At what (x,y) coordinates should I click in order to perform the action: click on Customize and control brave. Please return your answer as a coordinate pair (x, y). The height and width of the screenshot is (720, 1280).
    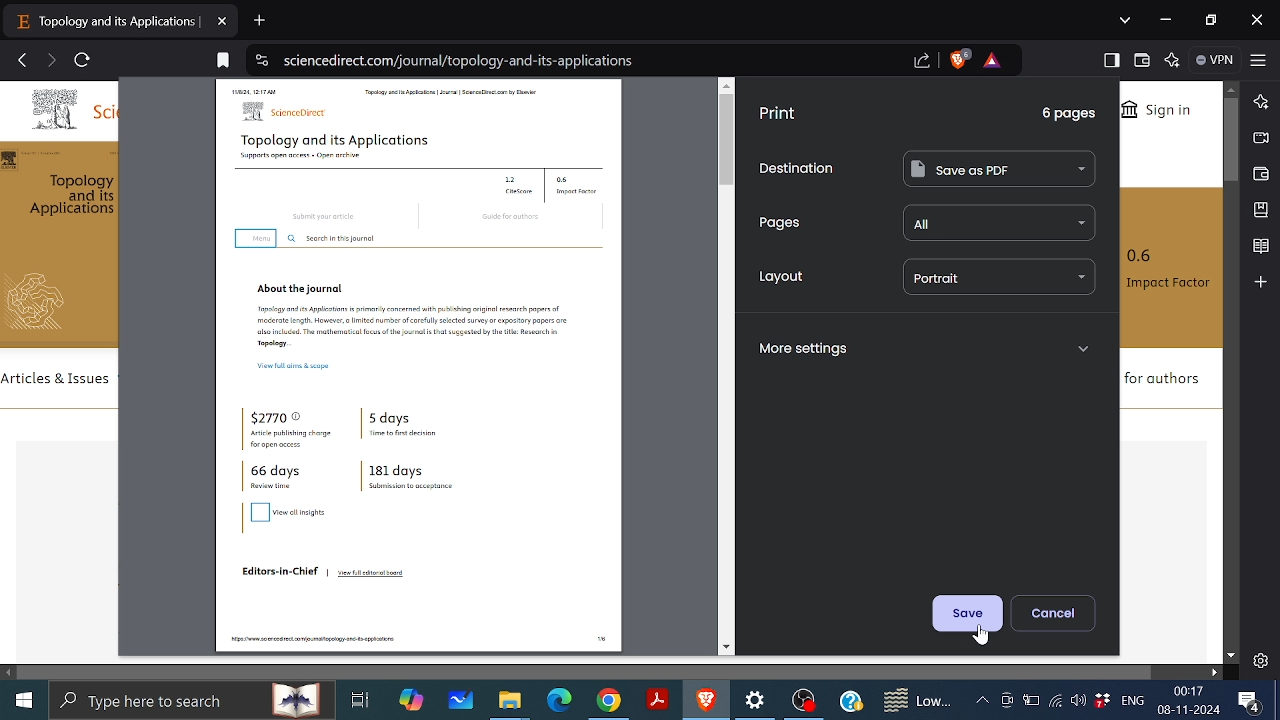
    Looking at the image, I should click on (1259, 60).